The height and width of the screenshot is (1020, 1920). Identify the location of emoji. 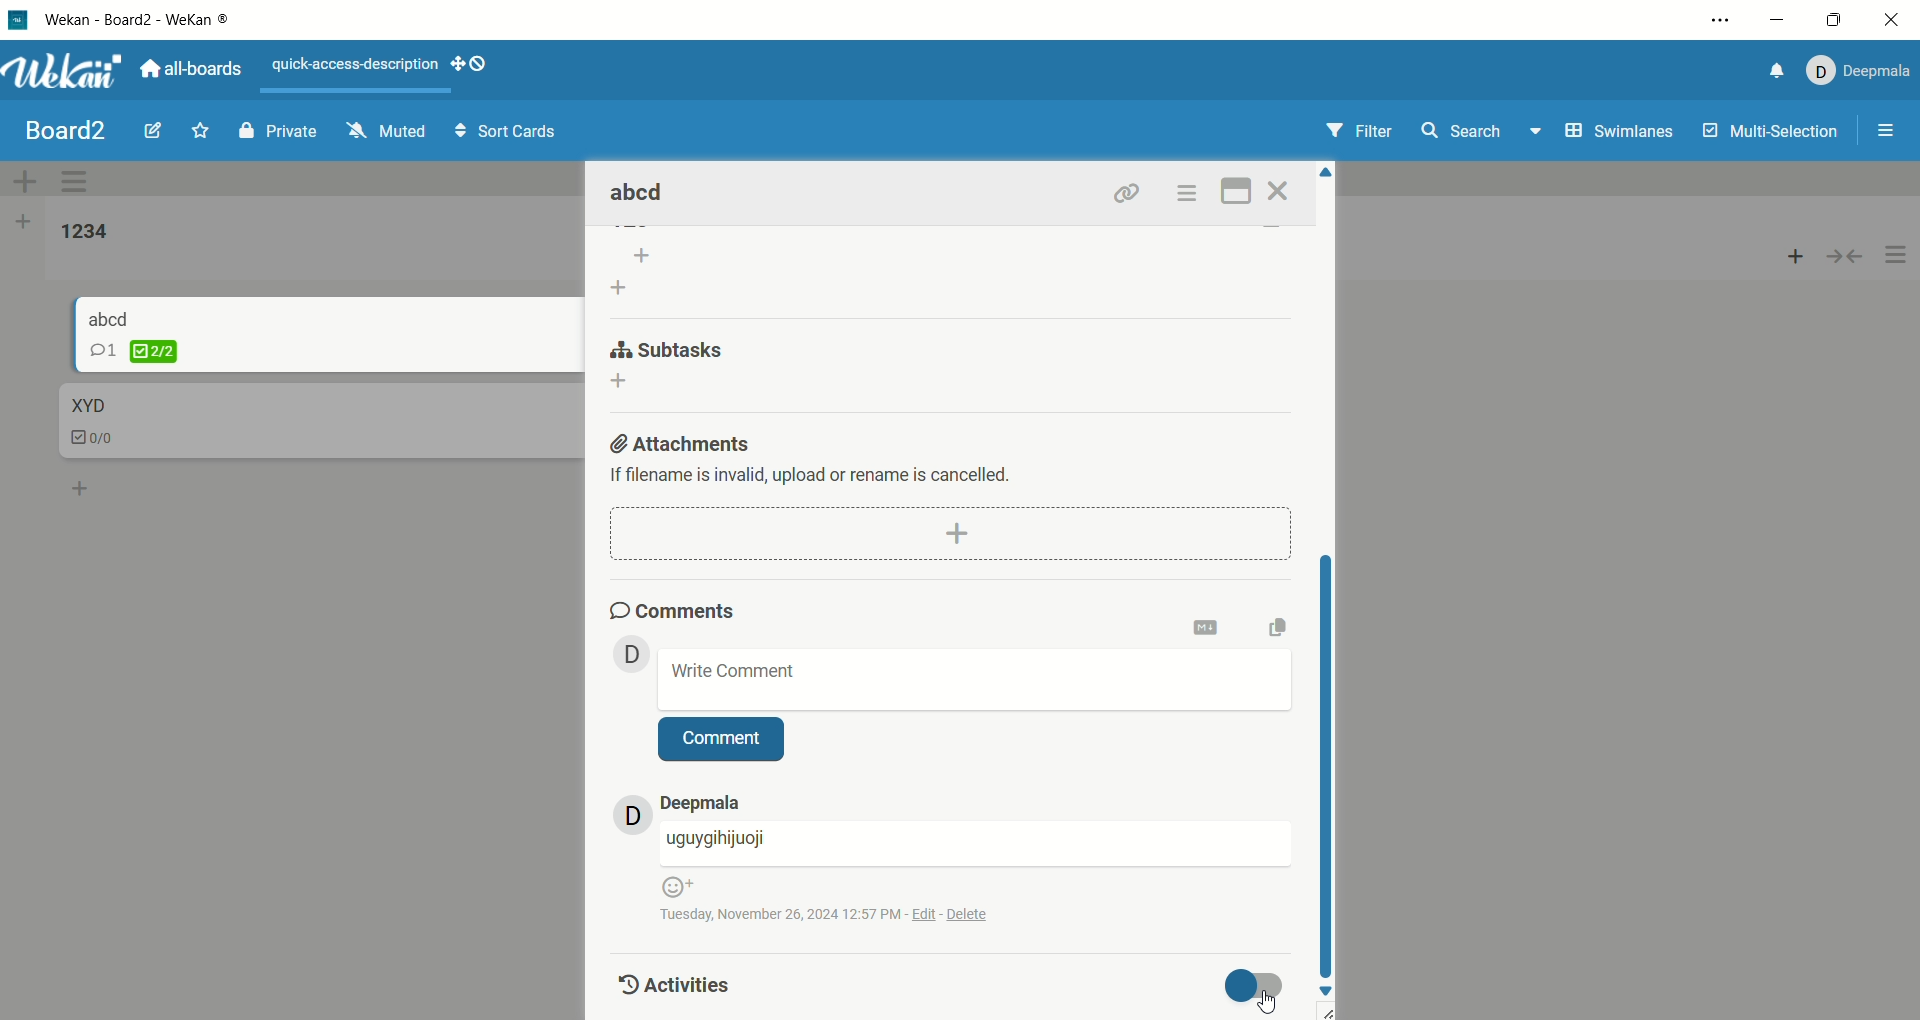
(676, 886).